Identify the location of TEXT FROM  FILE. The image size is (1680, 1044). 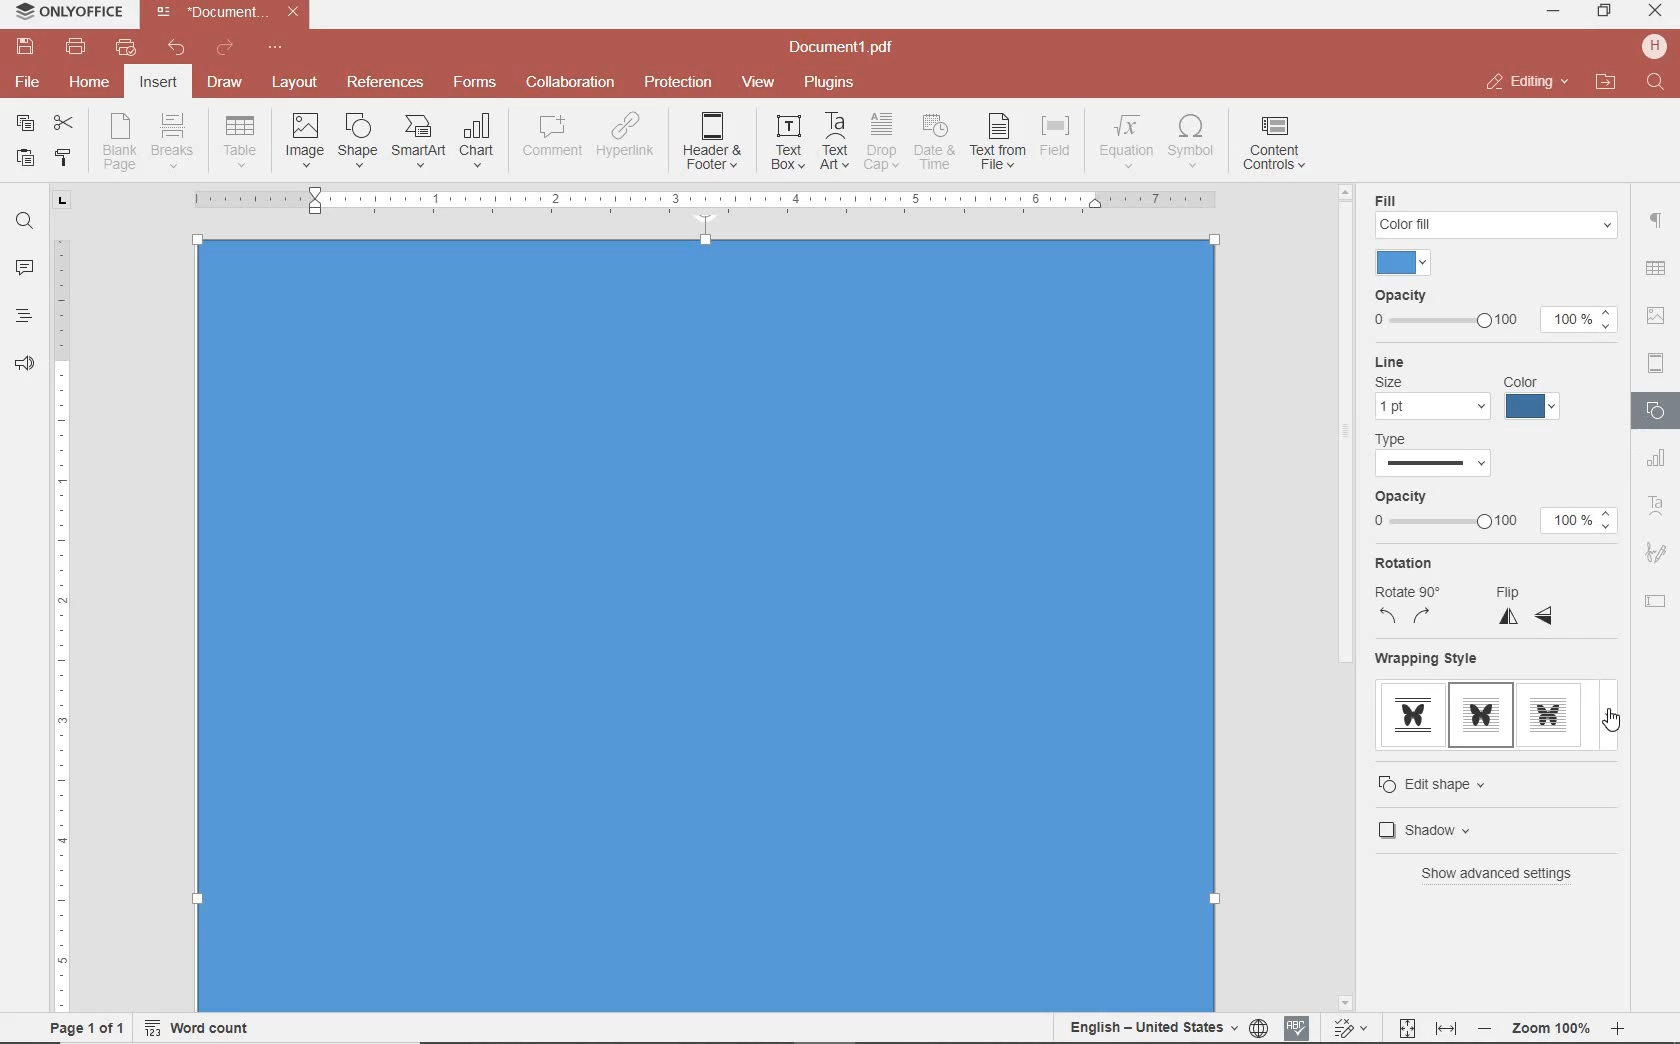
(998, 142).